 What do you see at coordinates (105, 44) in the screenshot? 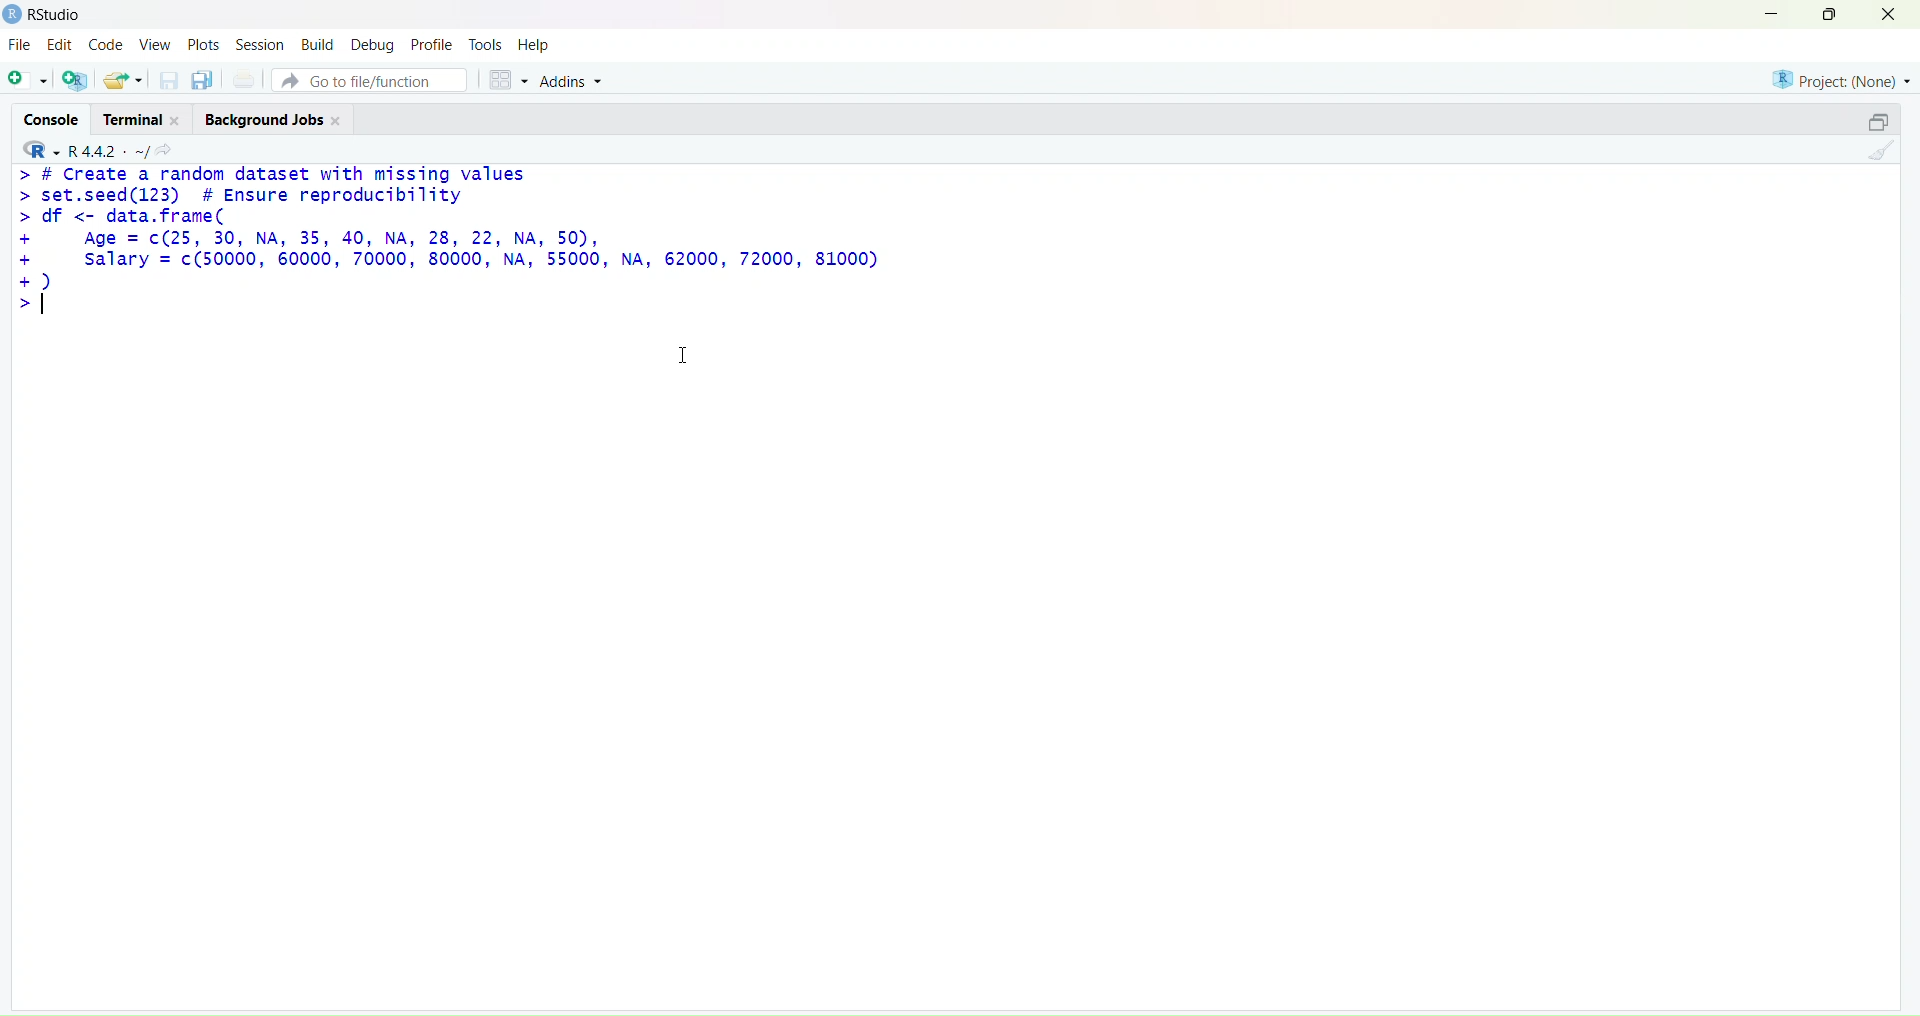
I see `code` at bounding box center [105, 44].